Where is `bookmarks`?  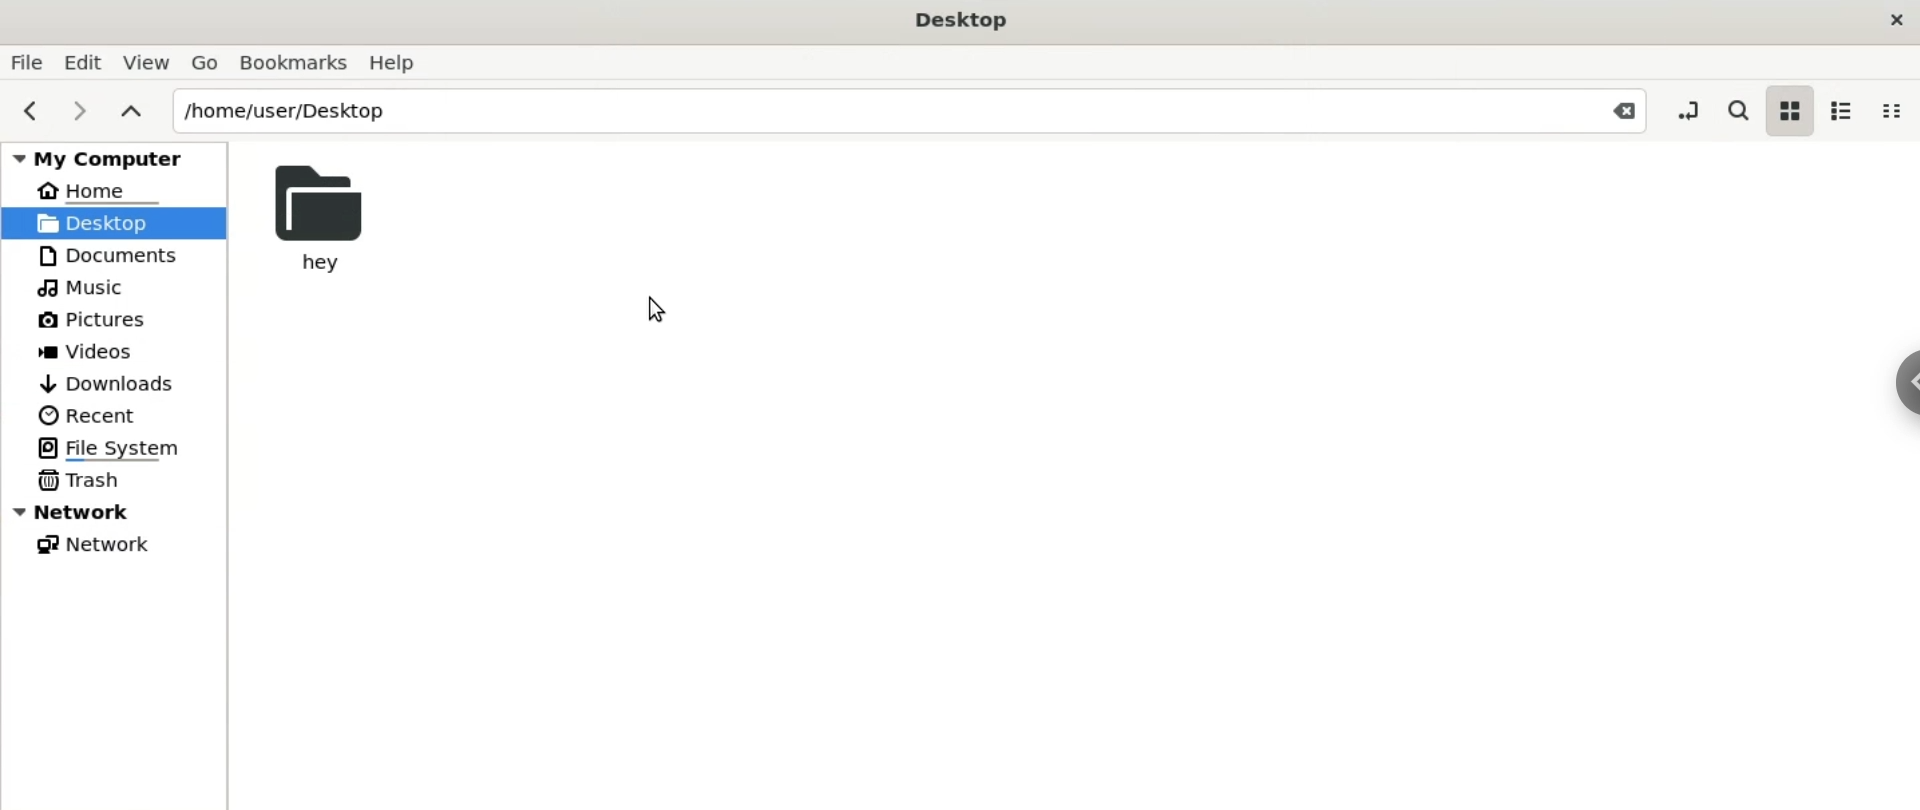 bookmarks is located at coordinates (297, 61).